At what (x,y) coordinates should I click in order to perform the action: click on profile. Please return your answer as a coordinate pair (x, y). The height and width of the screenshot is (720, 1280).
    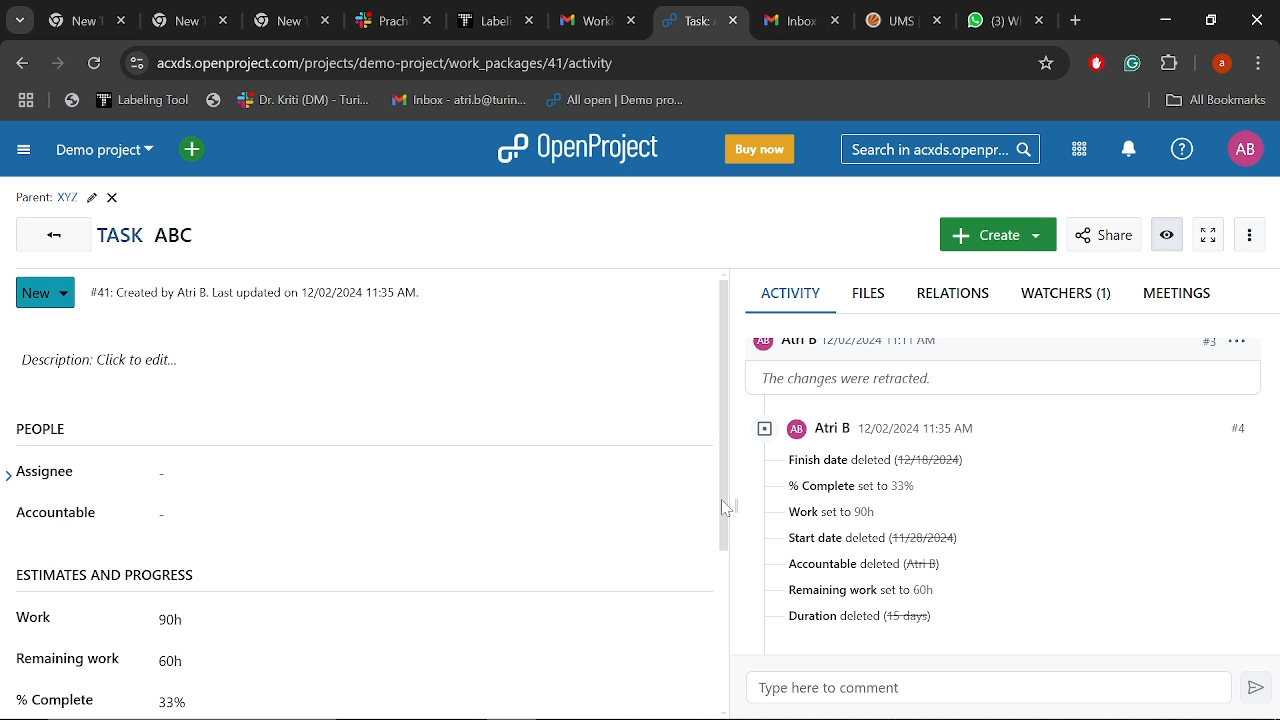
    Looking at the image, I should click on (855, 341).